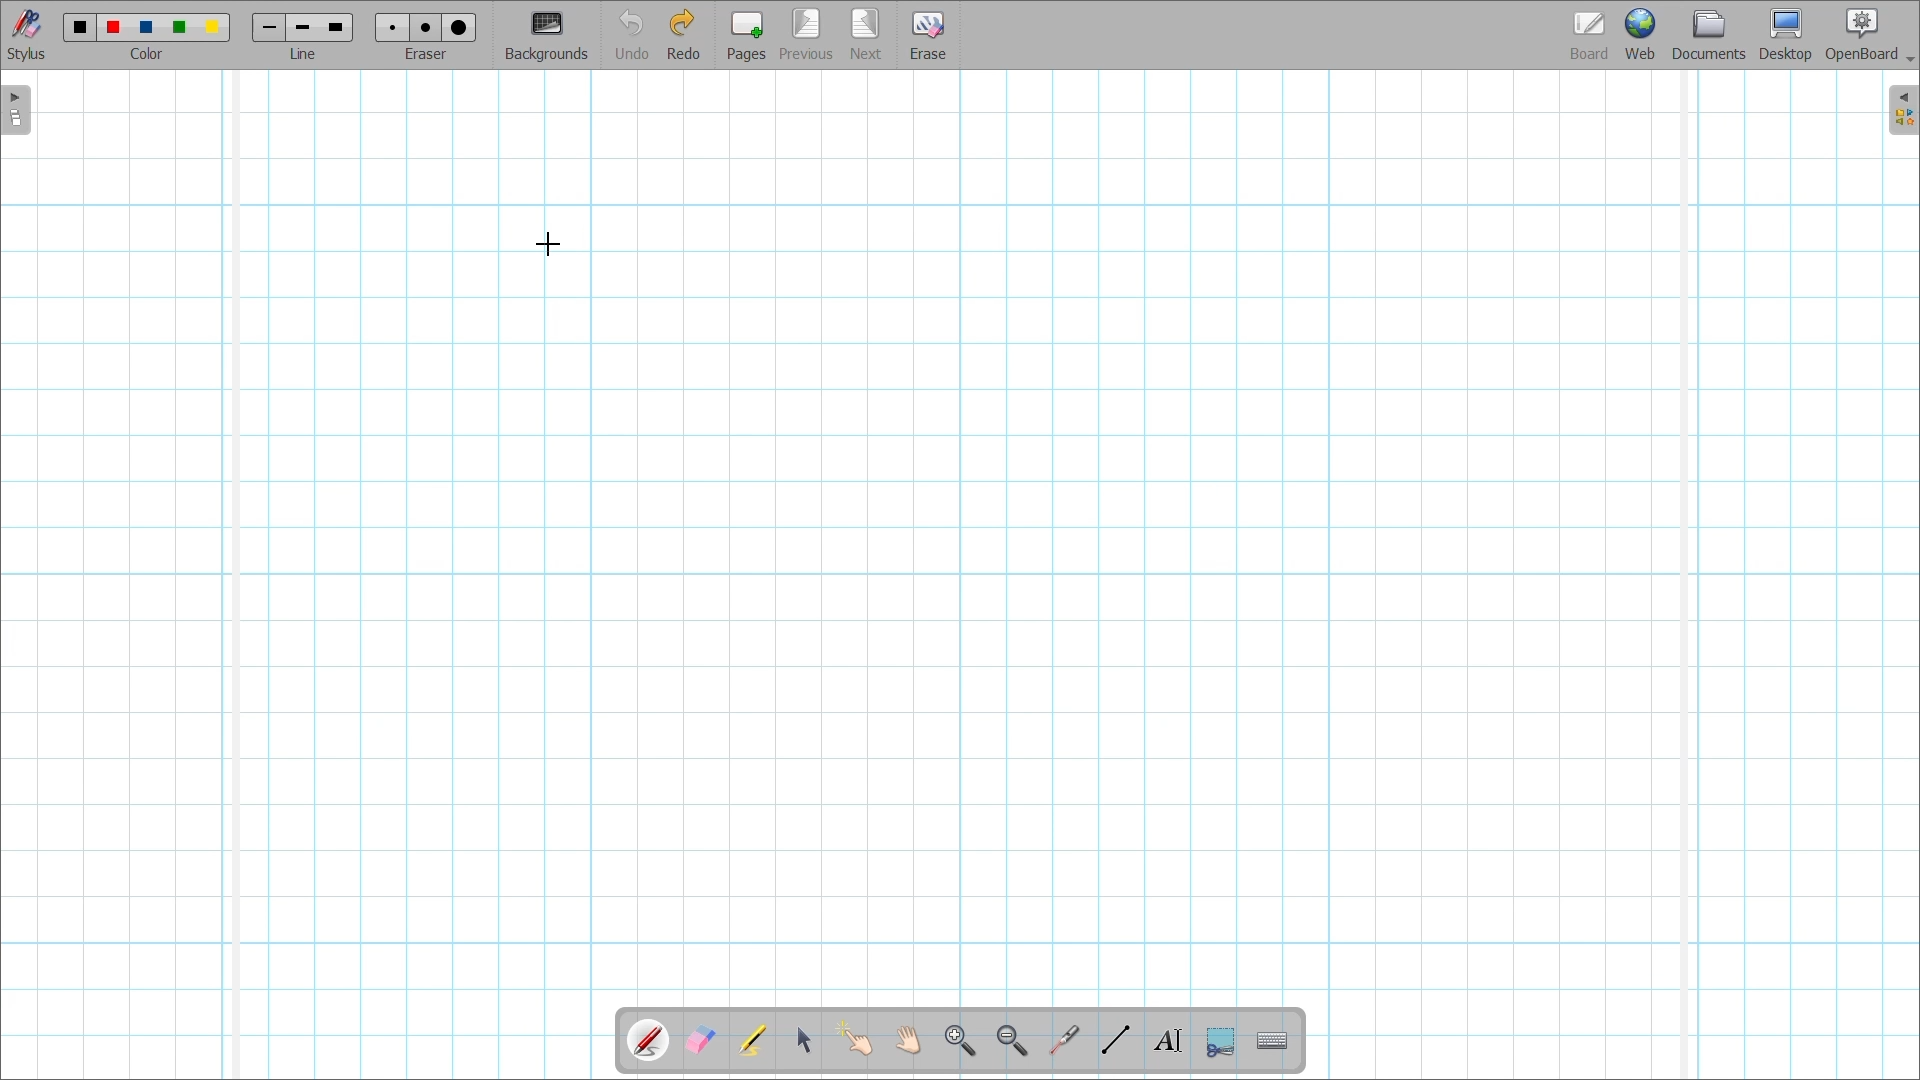  I want to click on Expand right sidebar, so click(1903, 110).